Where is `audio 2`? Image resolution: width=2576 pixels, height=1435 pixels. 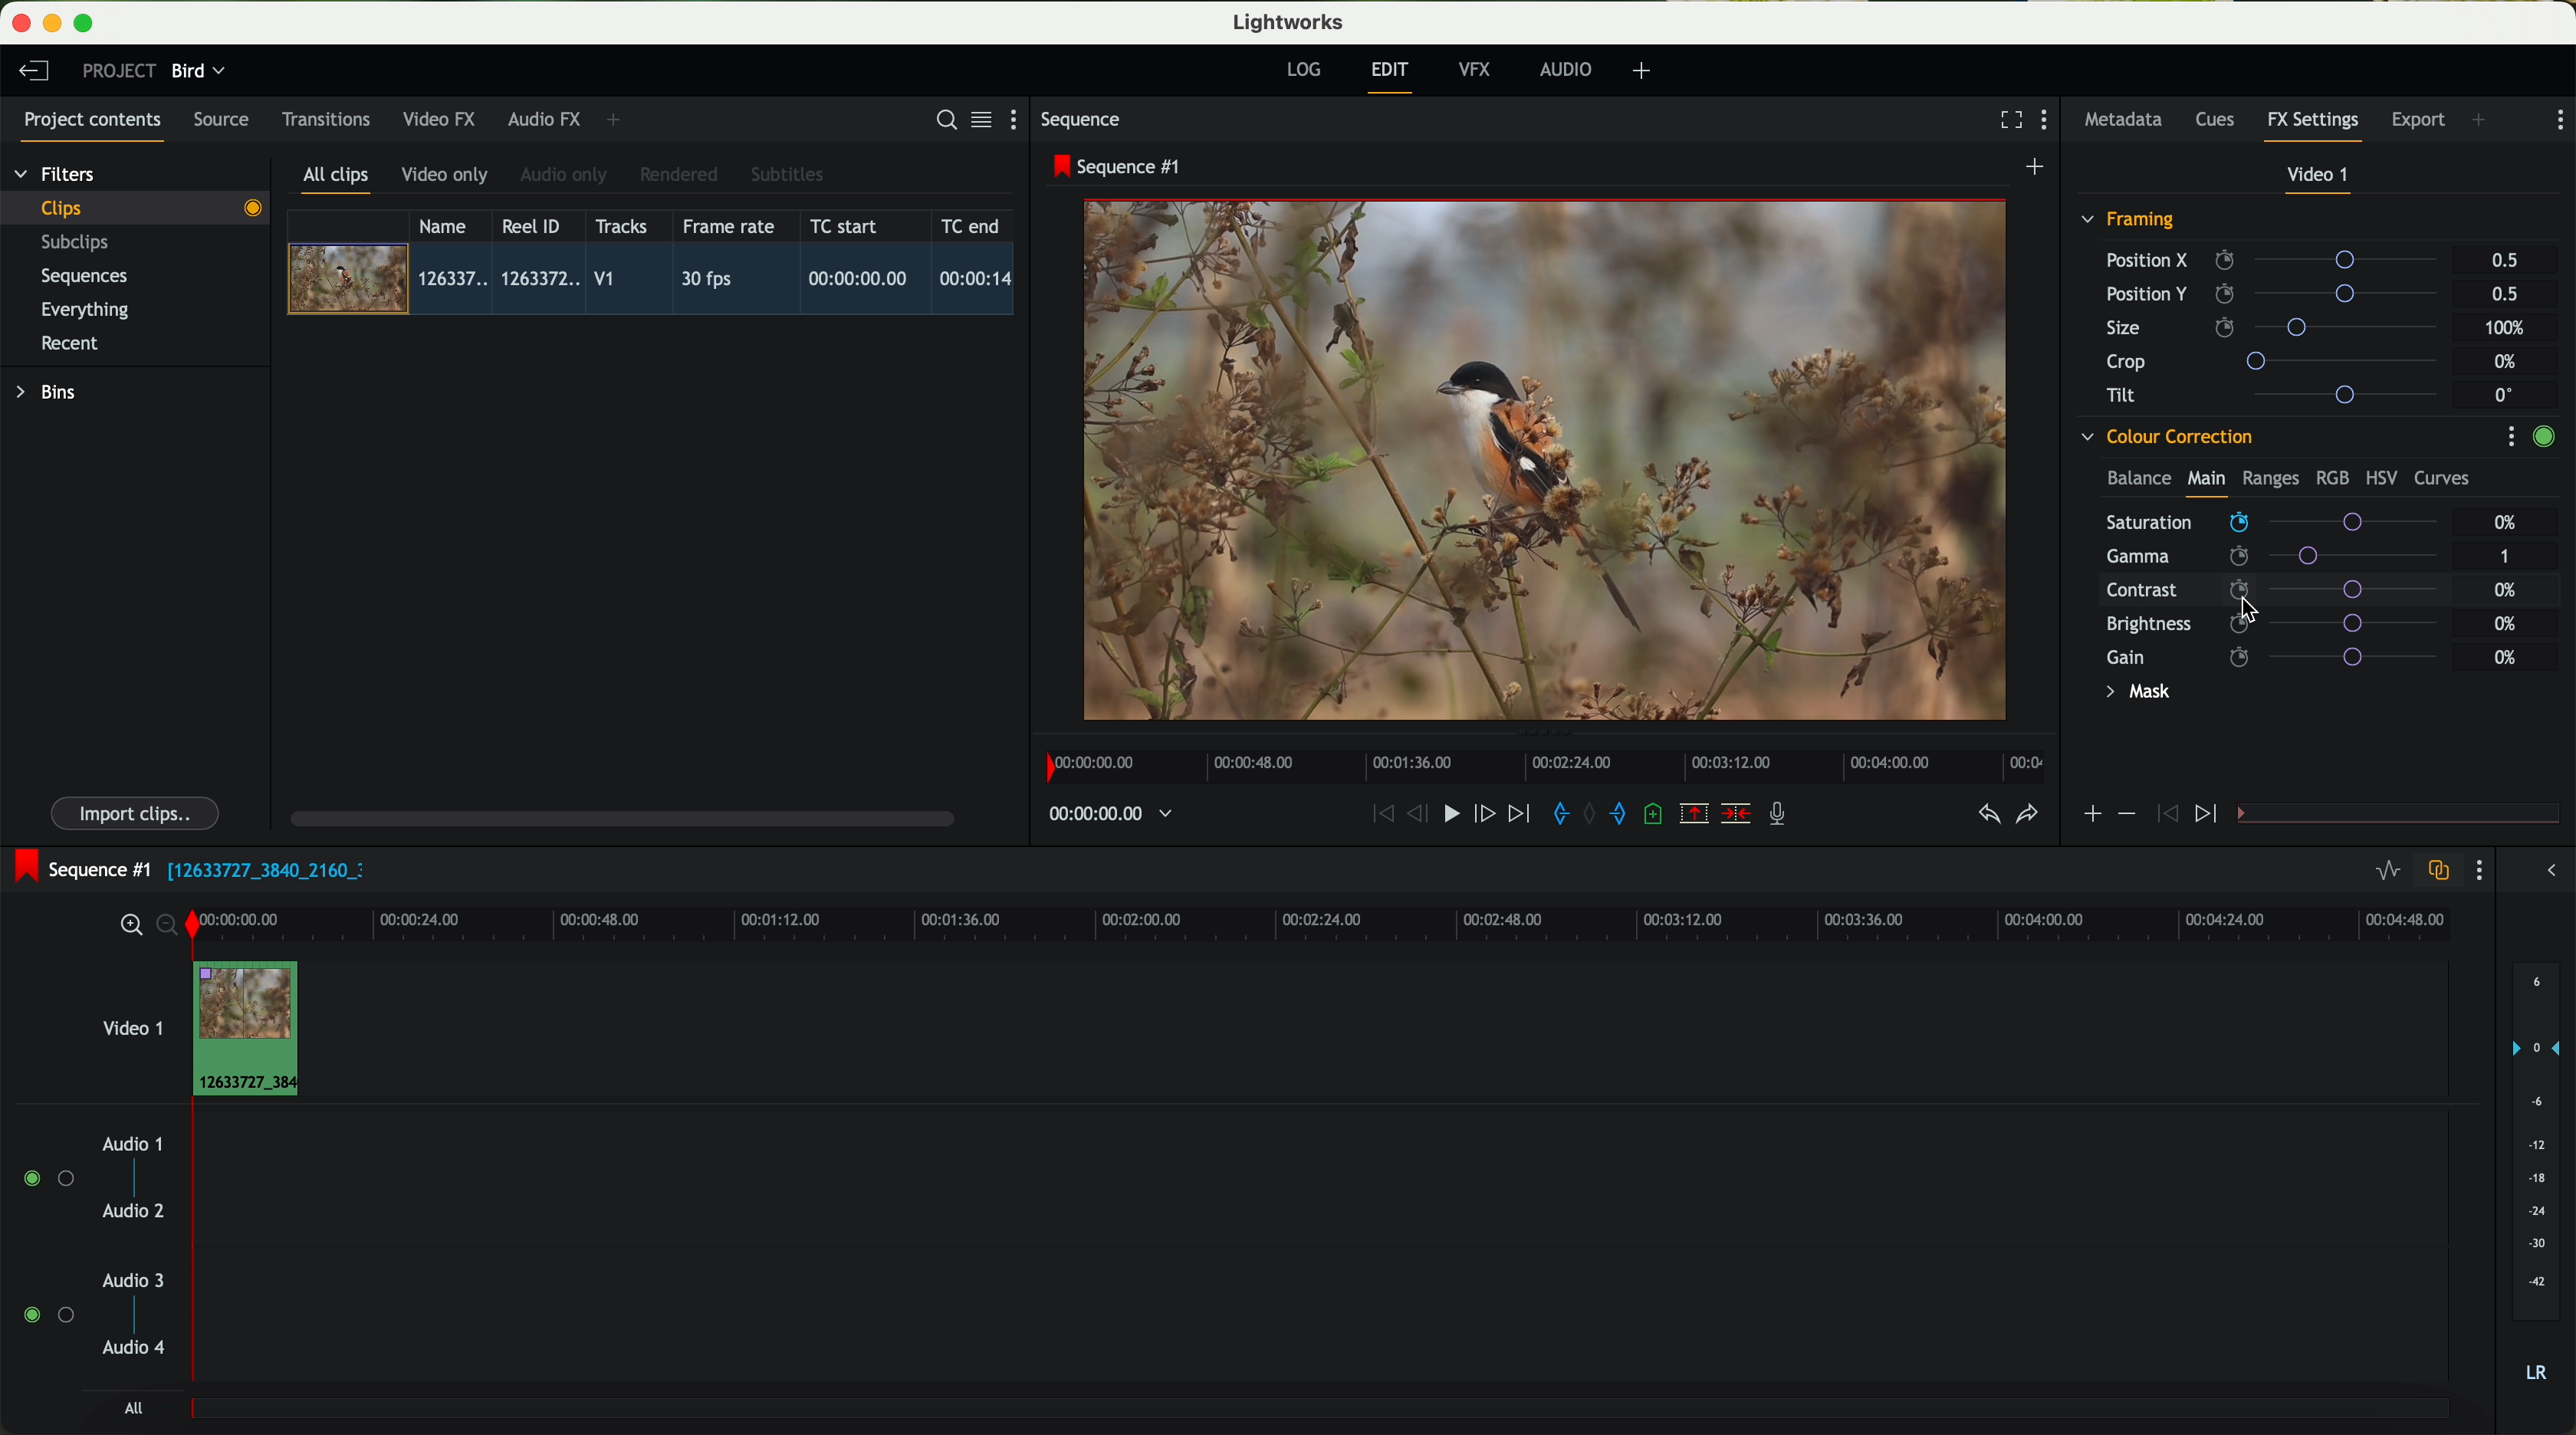
audio 2 is located at coordinates (135, 1212).